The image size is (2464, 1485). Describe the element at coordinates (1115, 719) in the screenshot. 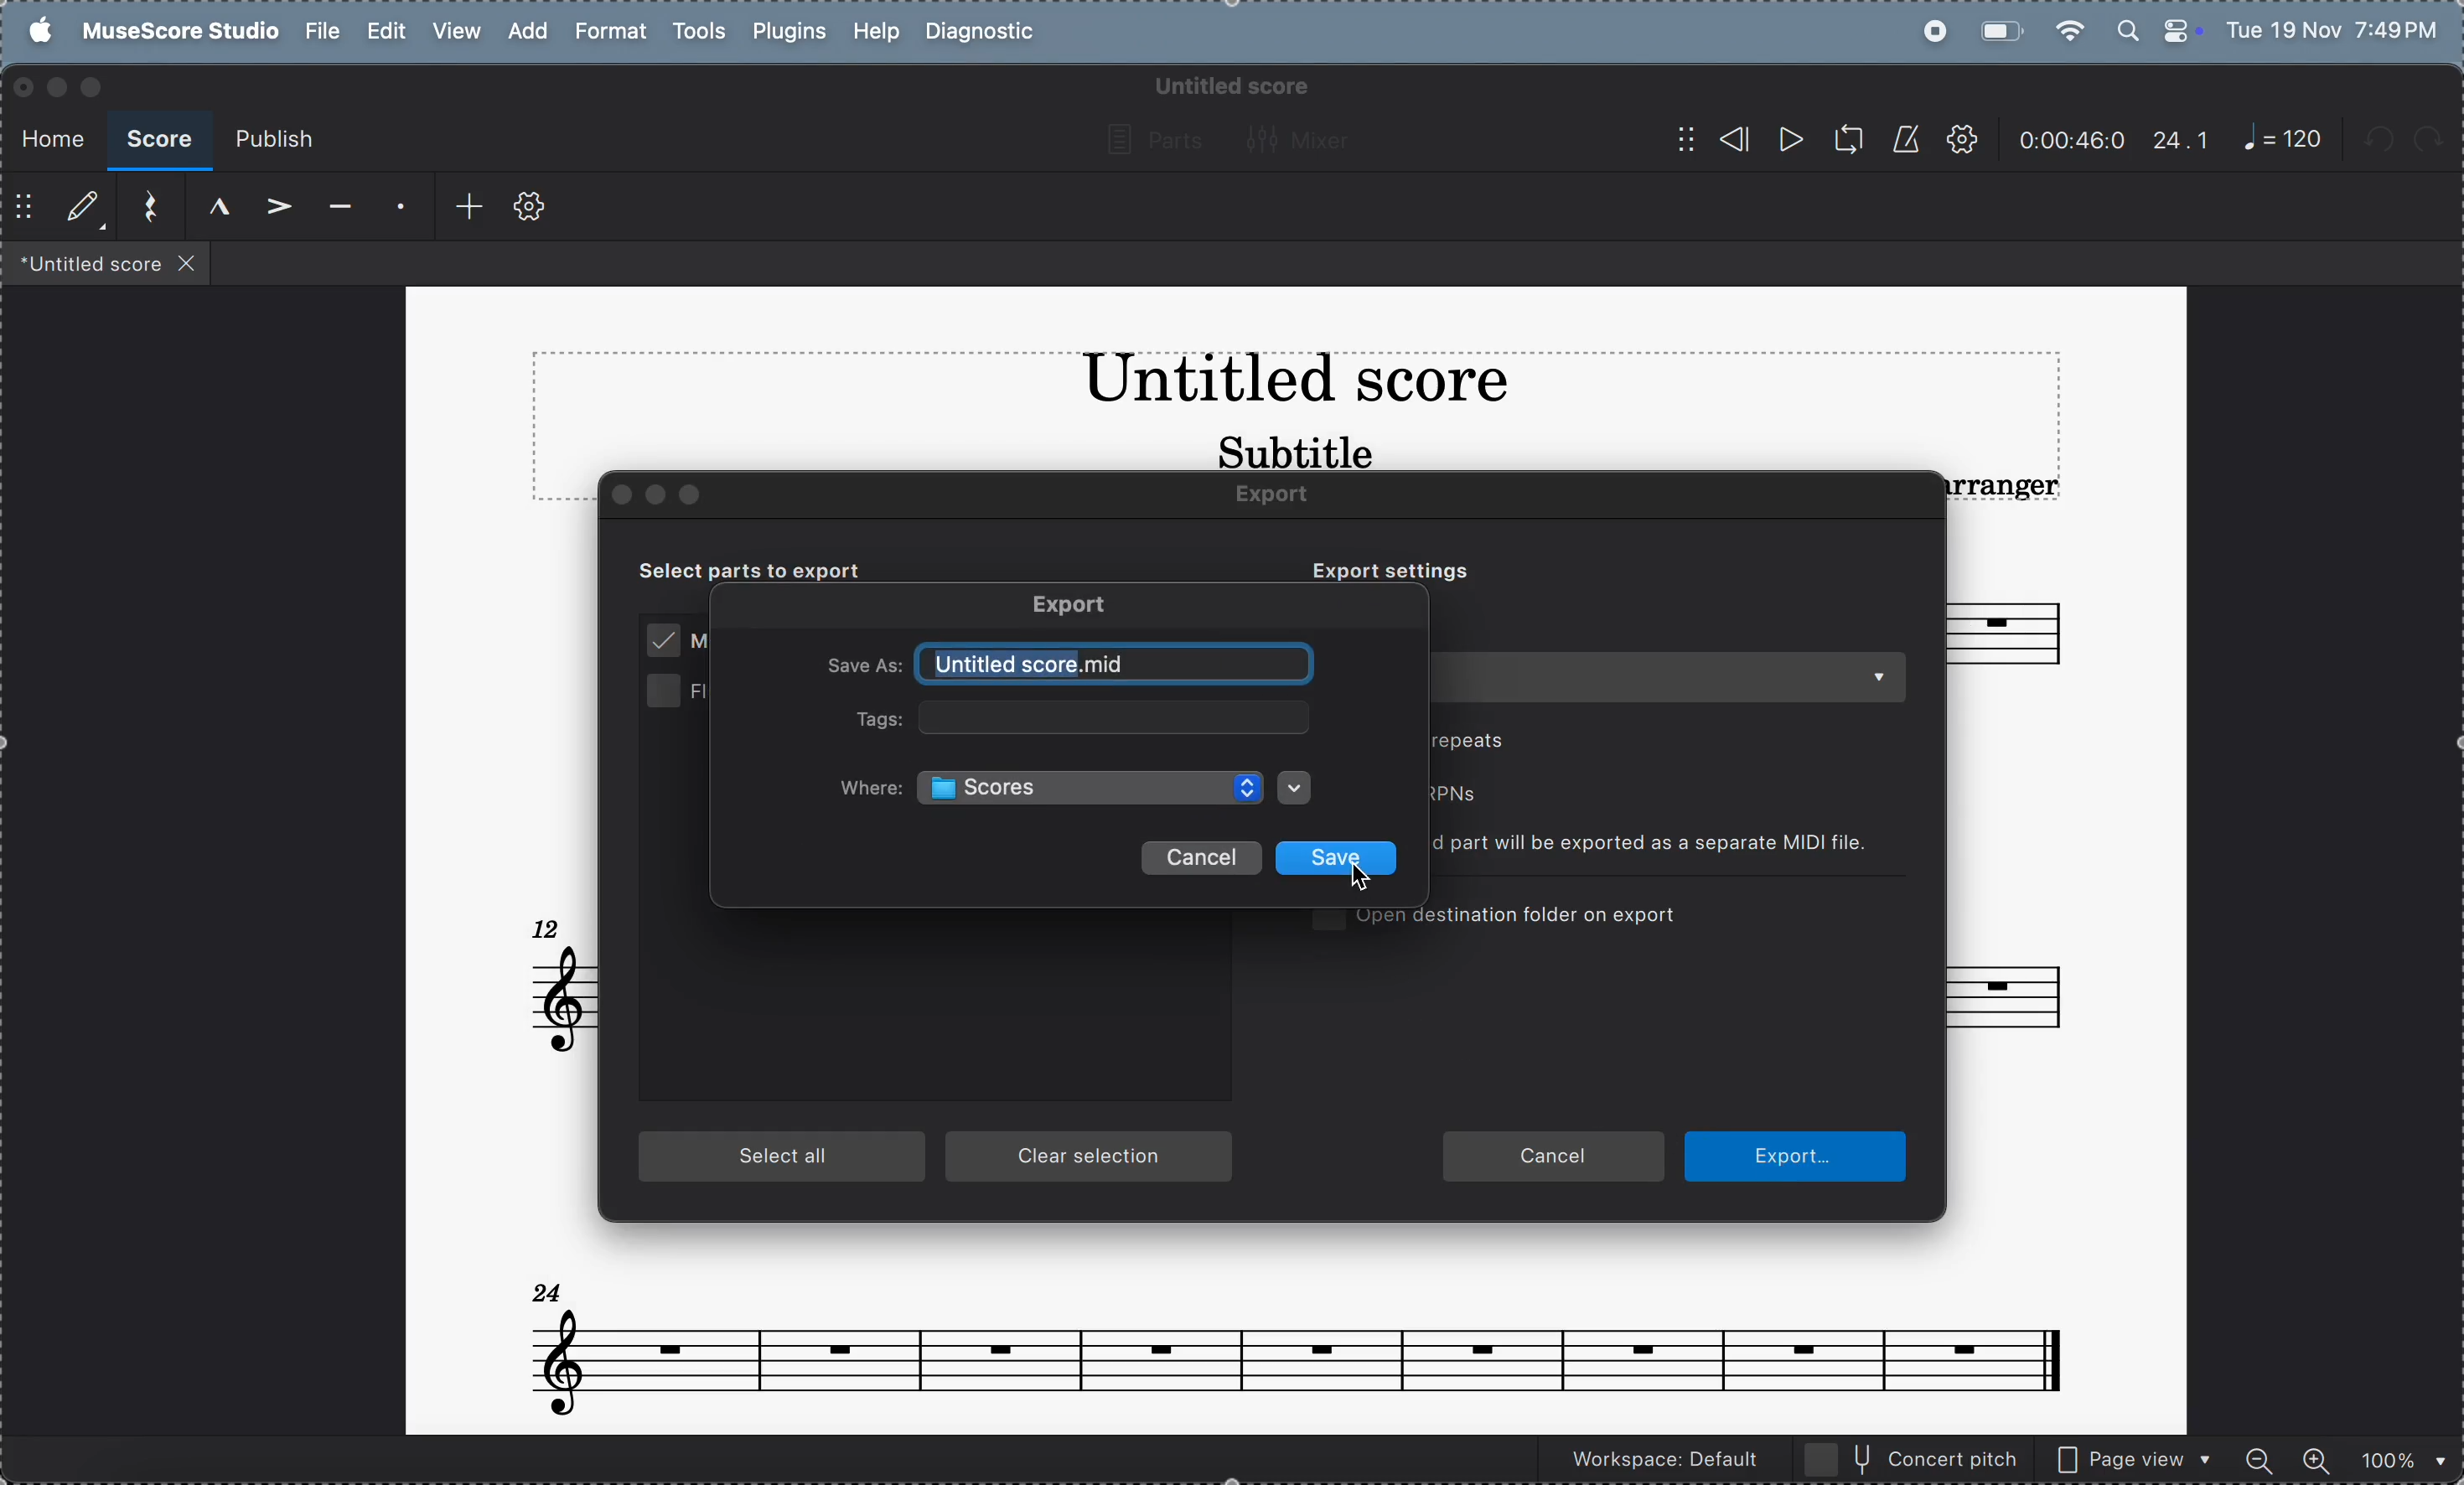

I see `text box` at that location.